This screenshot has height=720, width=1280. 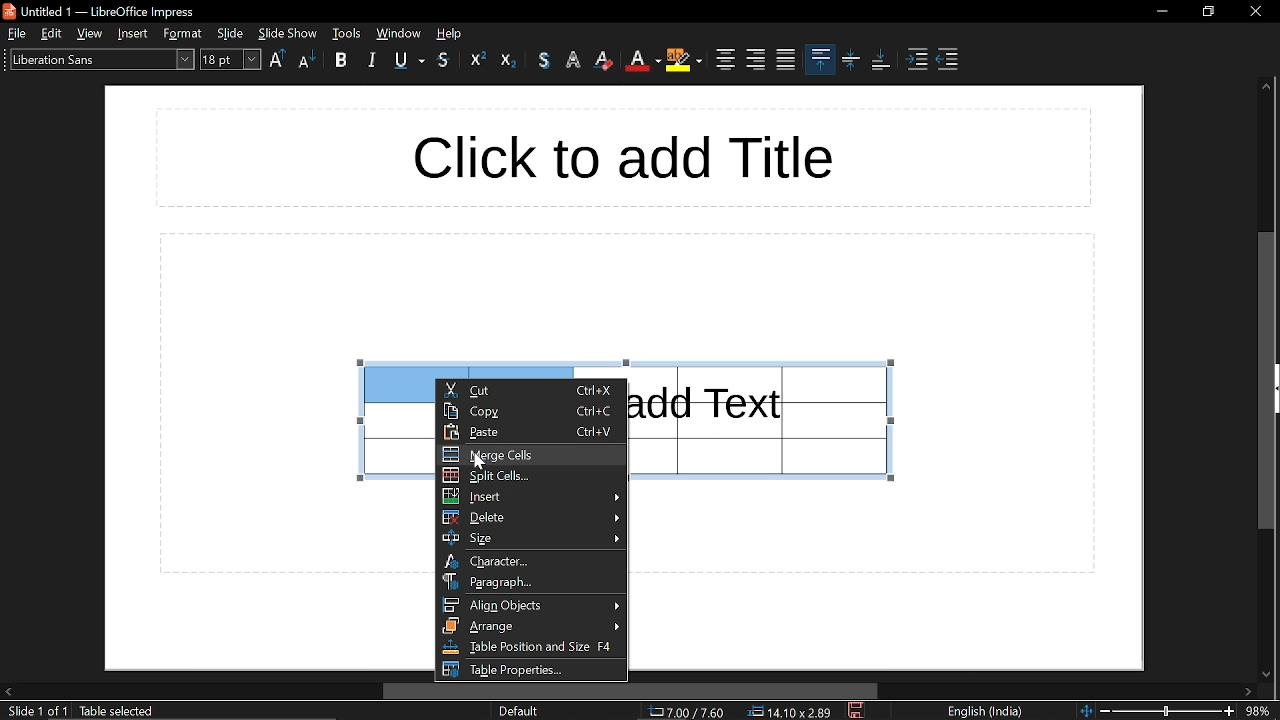 I want to click on close, so click(x=1254, y=9).